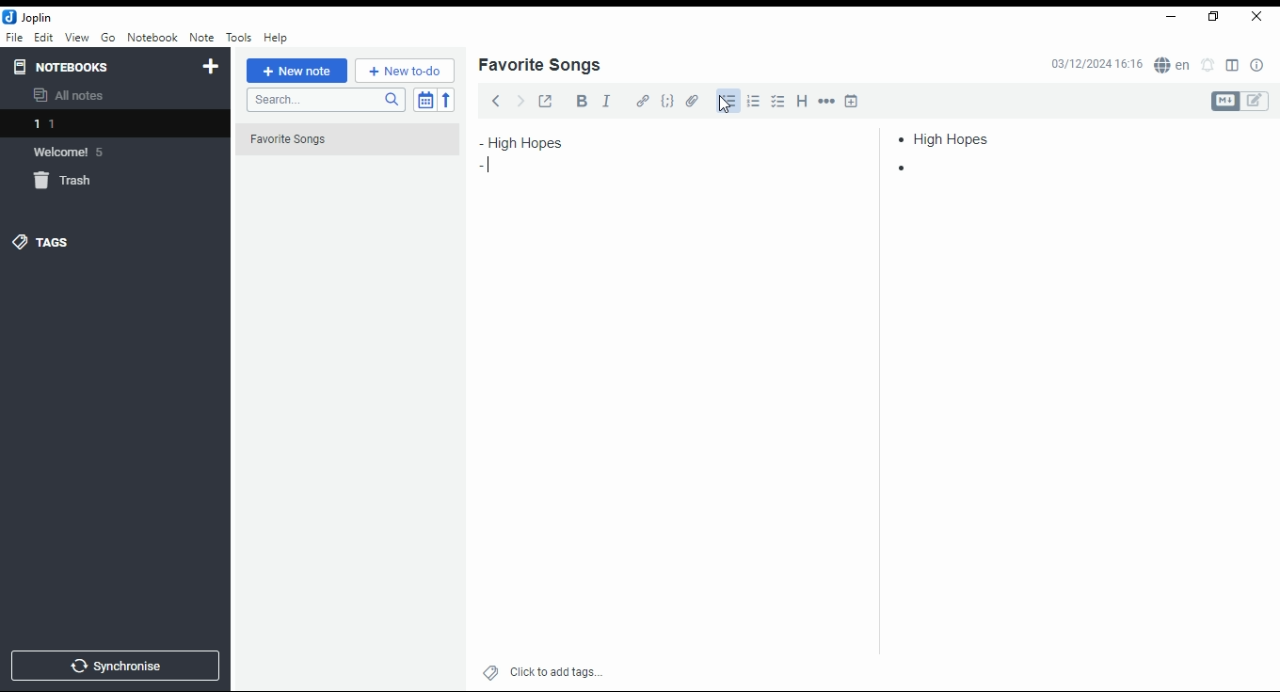  I want to click on list name, so click(539, 66).